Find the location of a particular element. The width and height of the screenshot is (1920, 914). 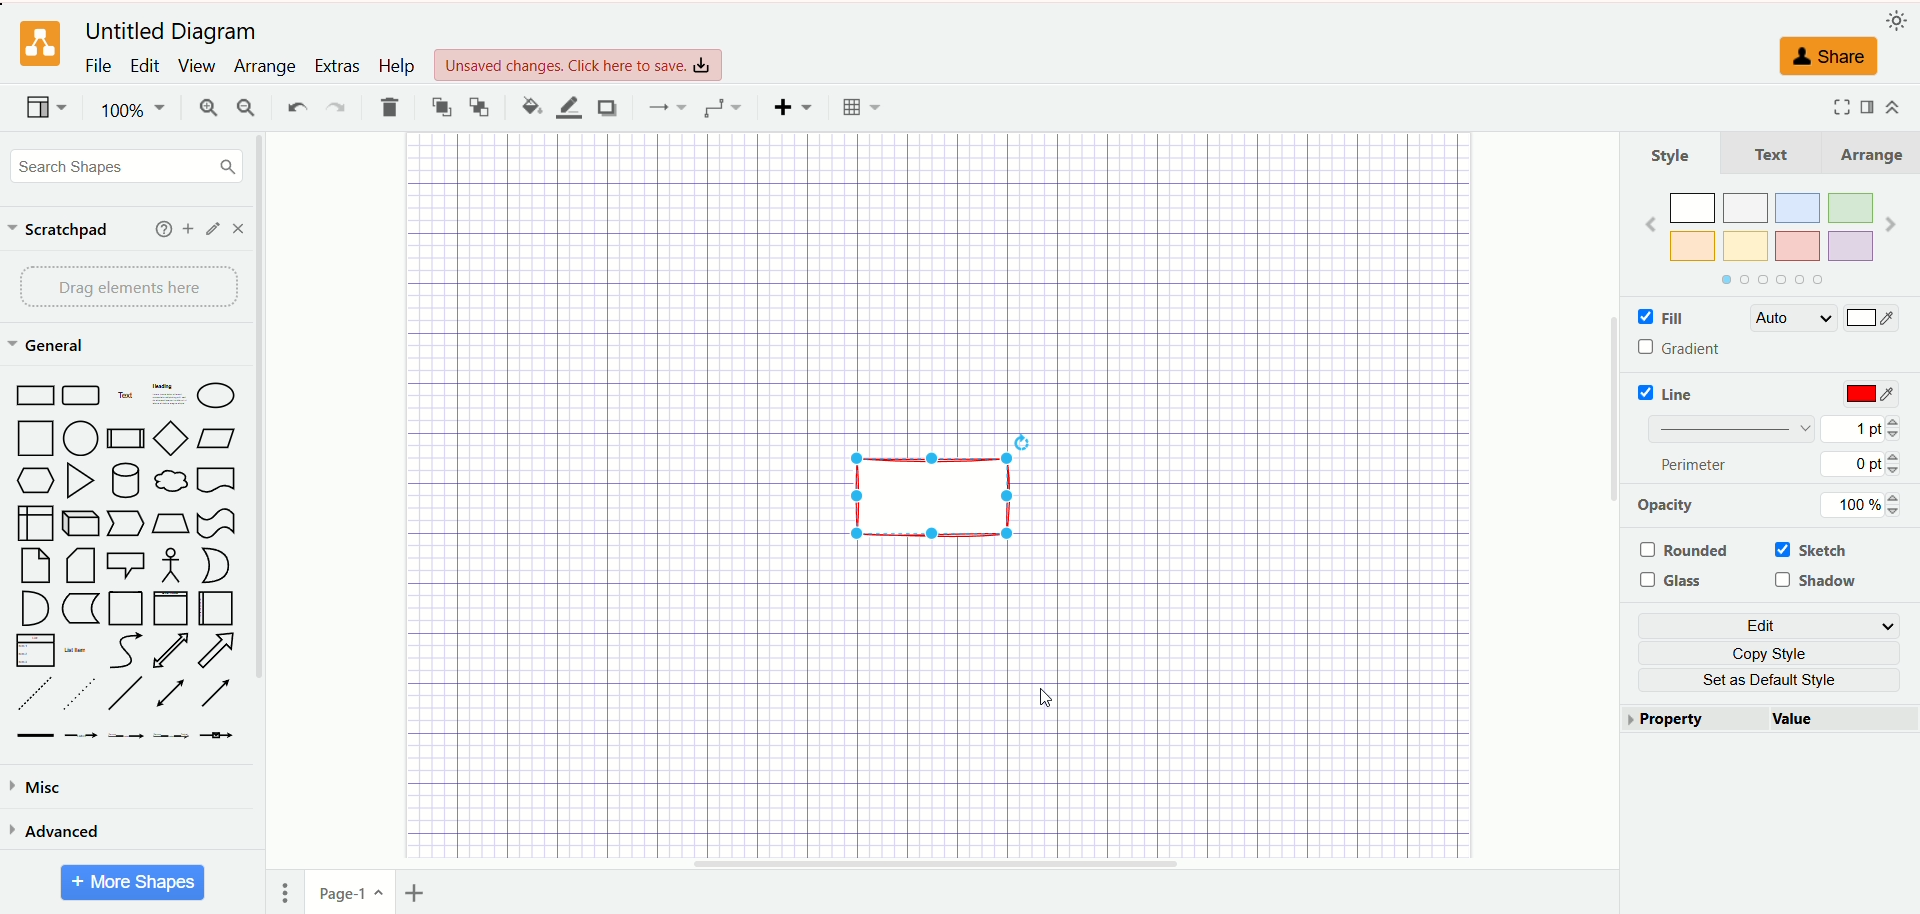

text is located at coordinates (1774, 153).